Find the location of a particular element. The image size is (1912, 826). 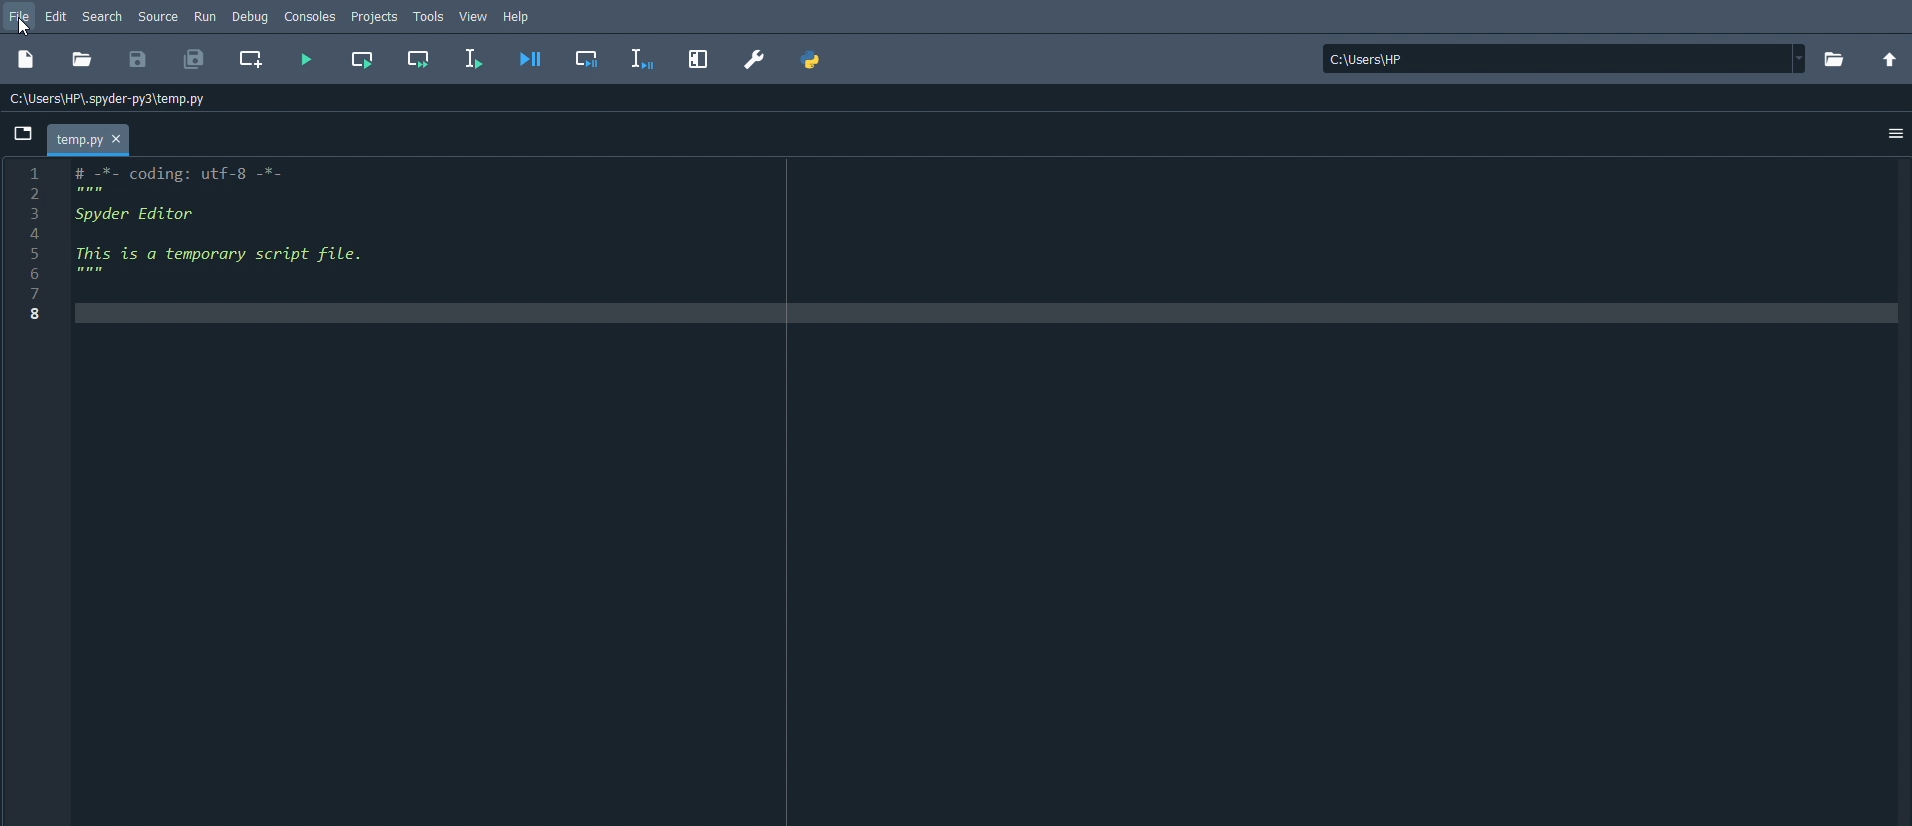

cursor is located at coordinates (25, 27).